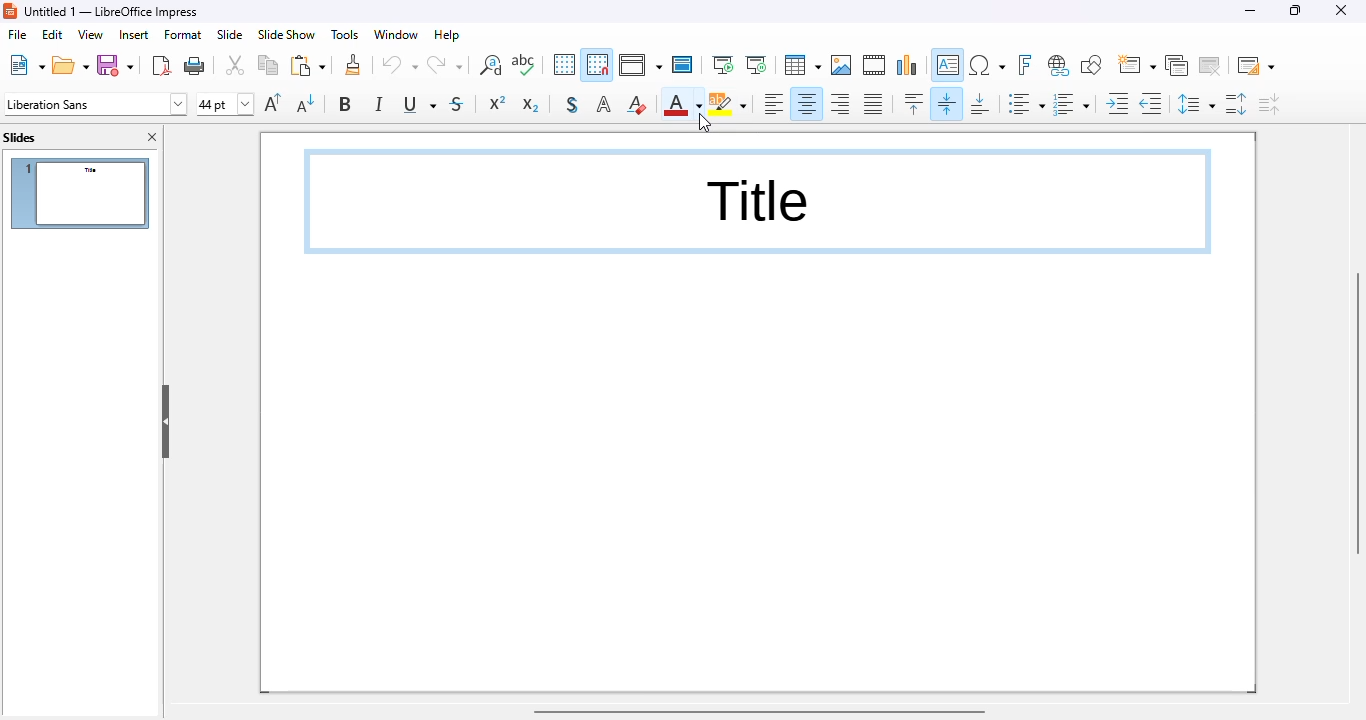  What do you see at coordinates (345, 35) in the screenshot?
I see `tools` at bounding box center [345, 35].